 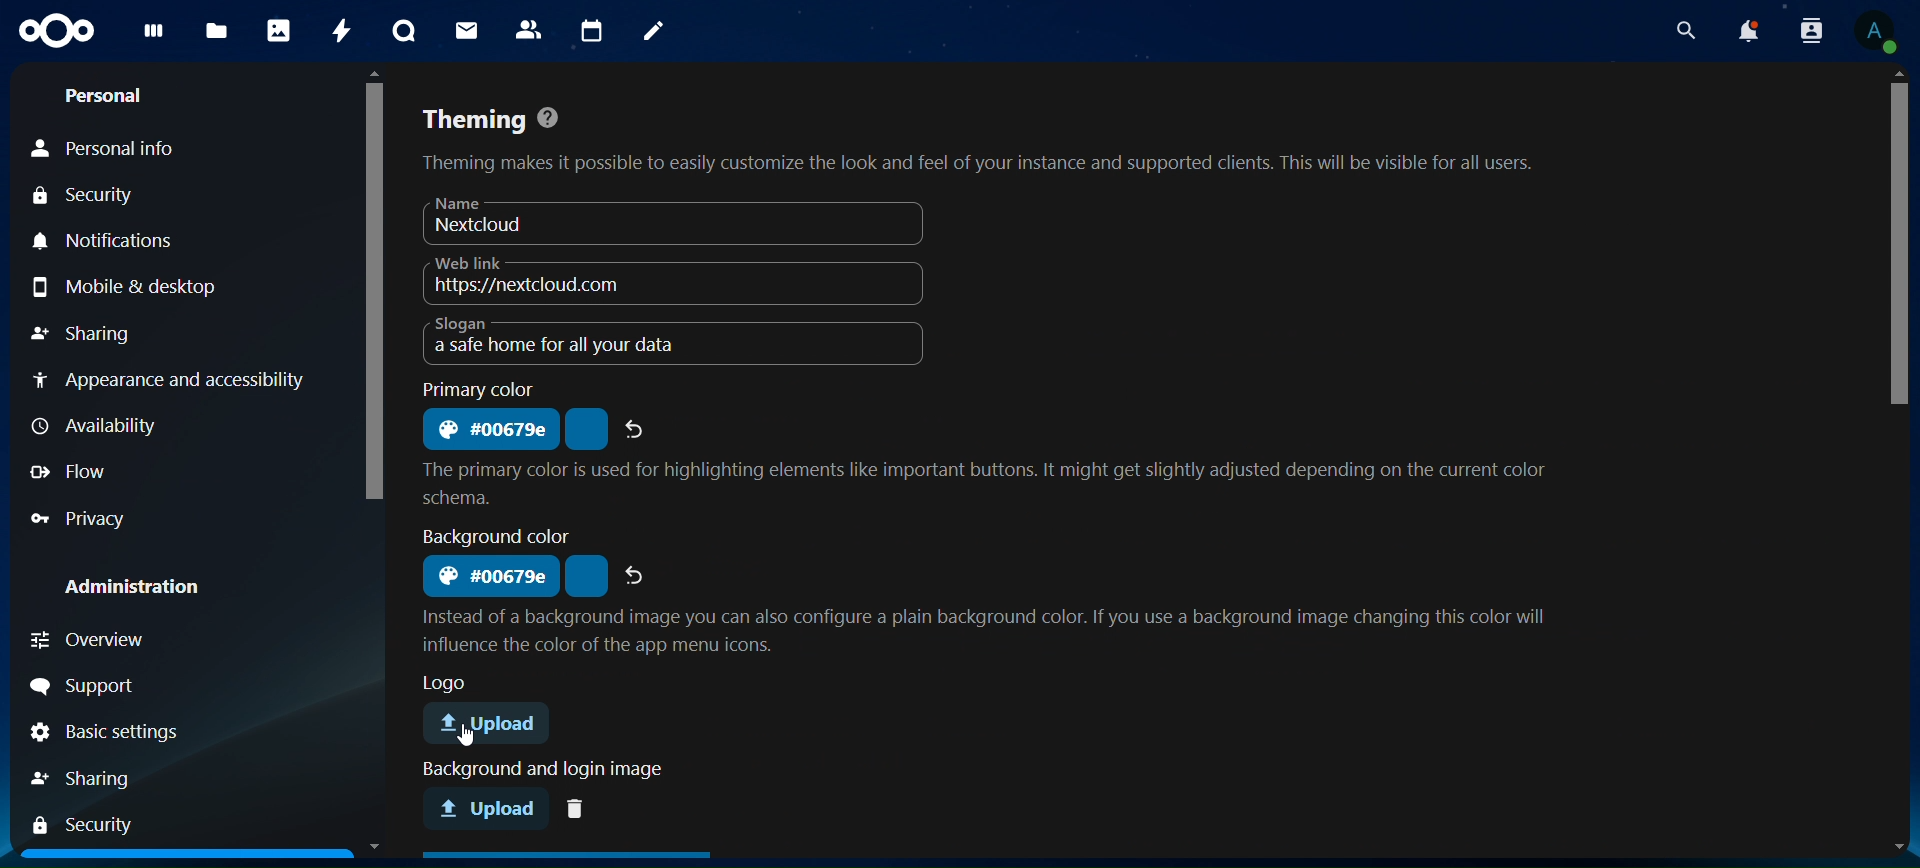 I want to click on refresh, so click(x=637, y=430).